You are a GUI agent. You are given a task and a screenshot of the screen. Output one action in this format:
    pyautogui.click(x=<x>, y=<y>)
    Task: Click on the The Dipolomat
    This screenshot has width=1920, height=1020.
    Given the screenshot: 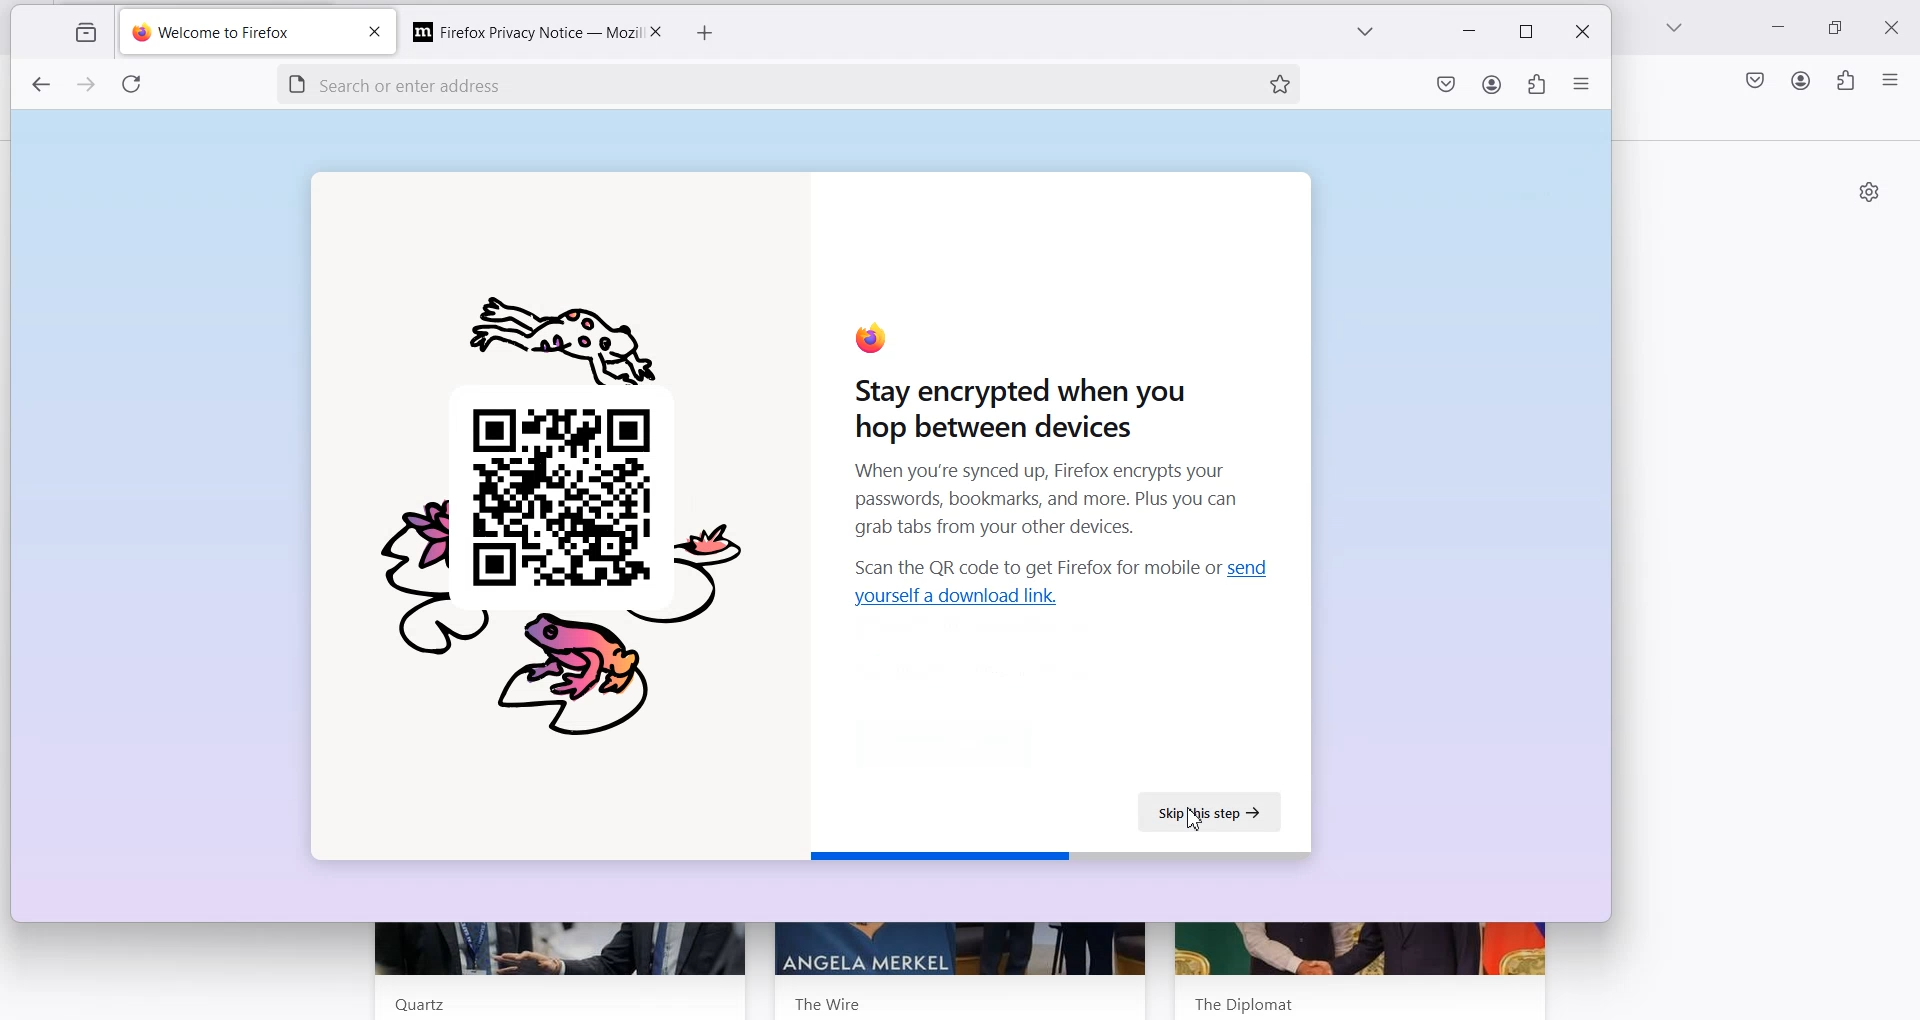 What is the action you would take?
    pyautogui.click(x=1238, y=1000)
    